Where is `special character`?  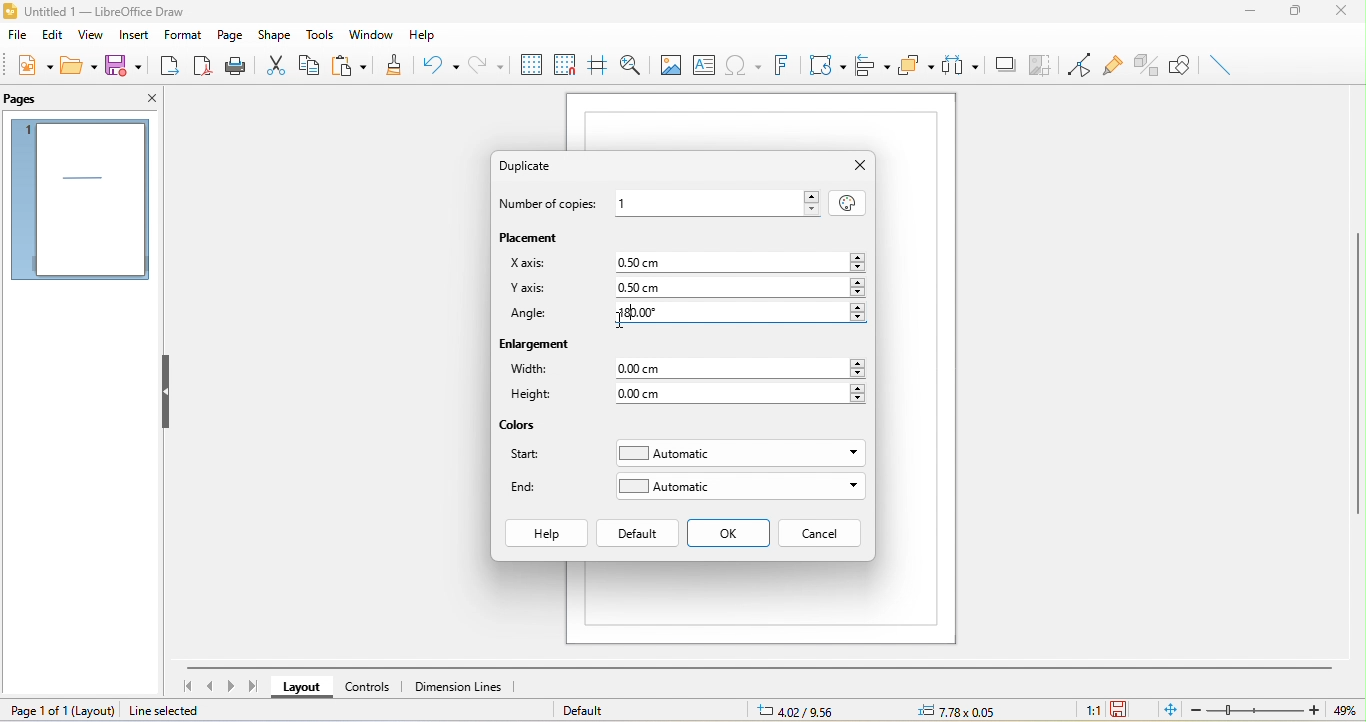
special character is located at coordinates (742, 64).